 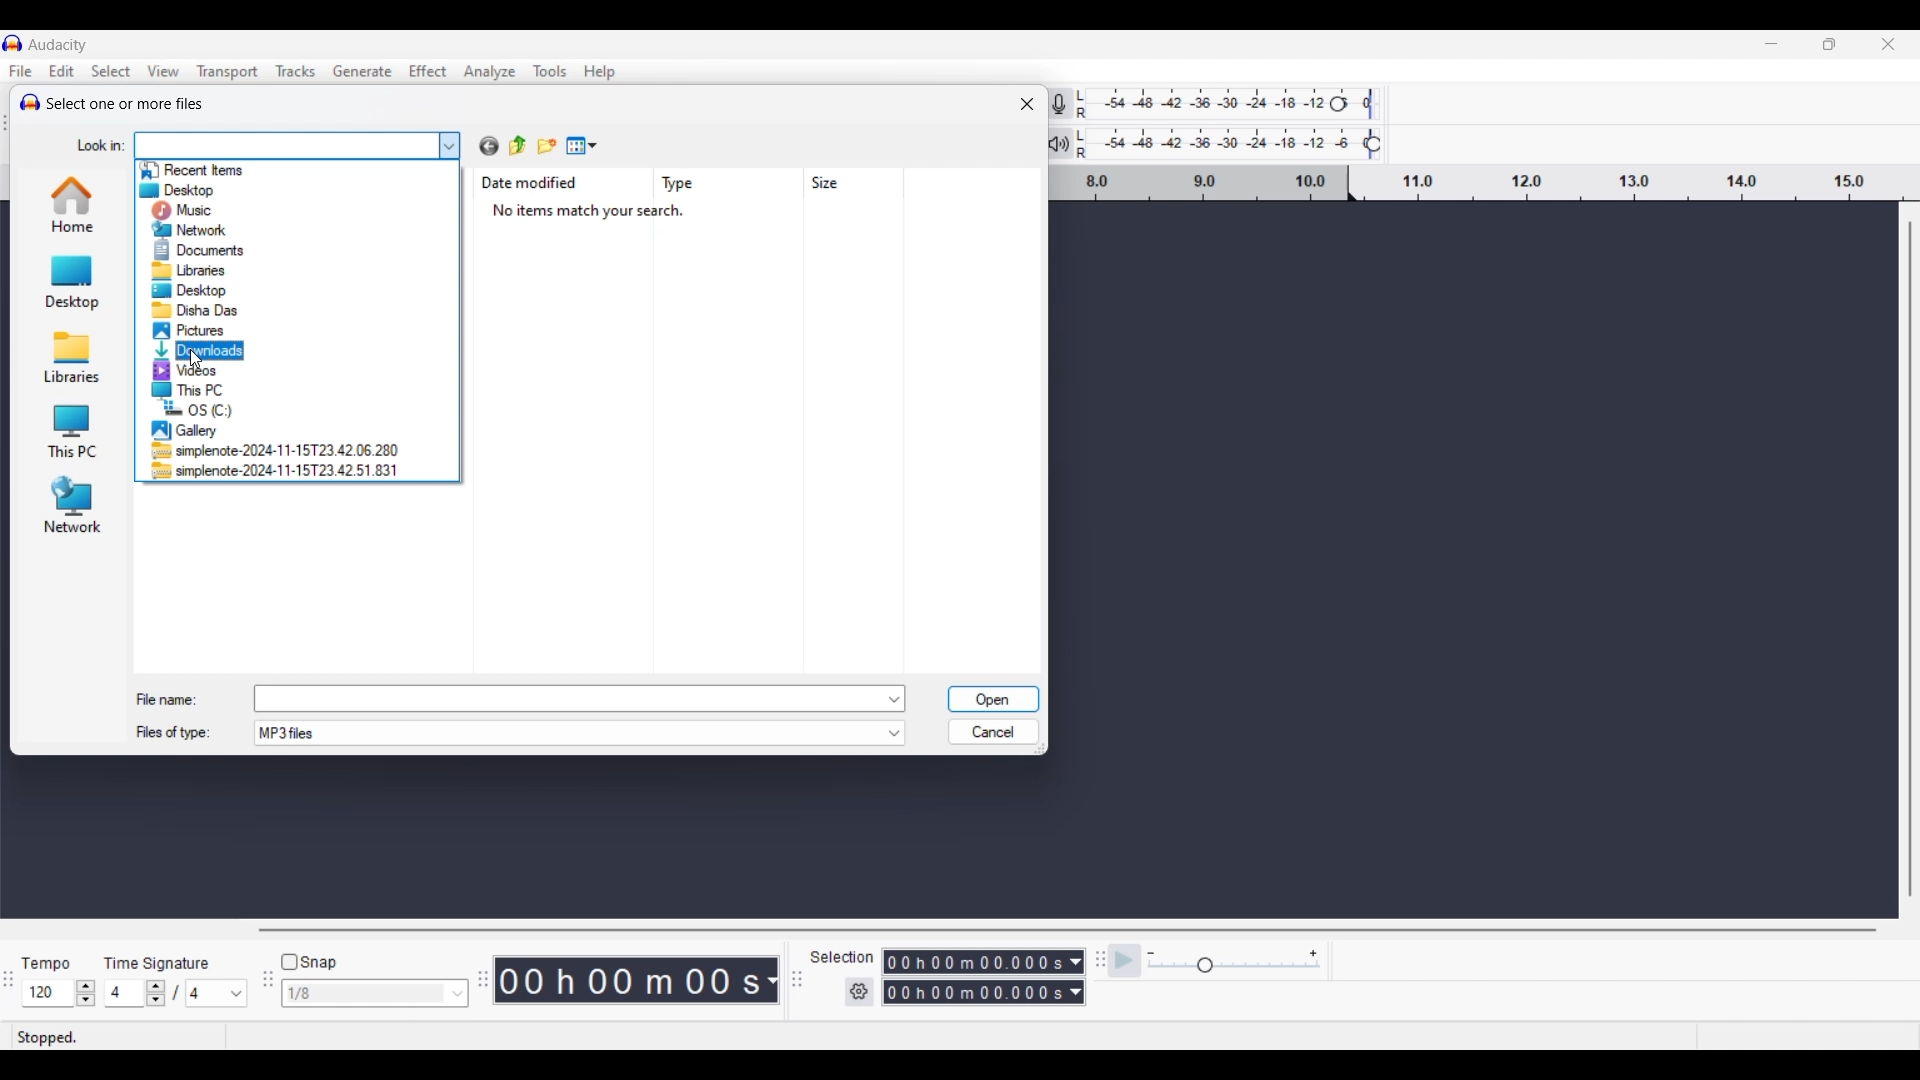 What do you see at coordinates (489, 146) in the screenshot?
I see `Go to last folder visited` at bounding box center [489, 146].